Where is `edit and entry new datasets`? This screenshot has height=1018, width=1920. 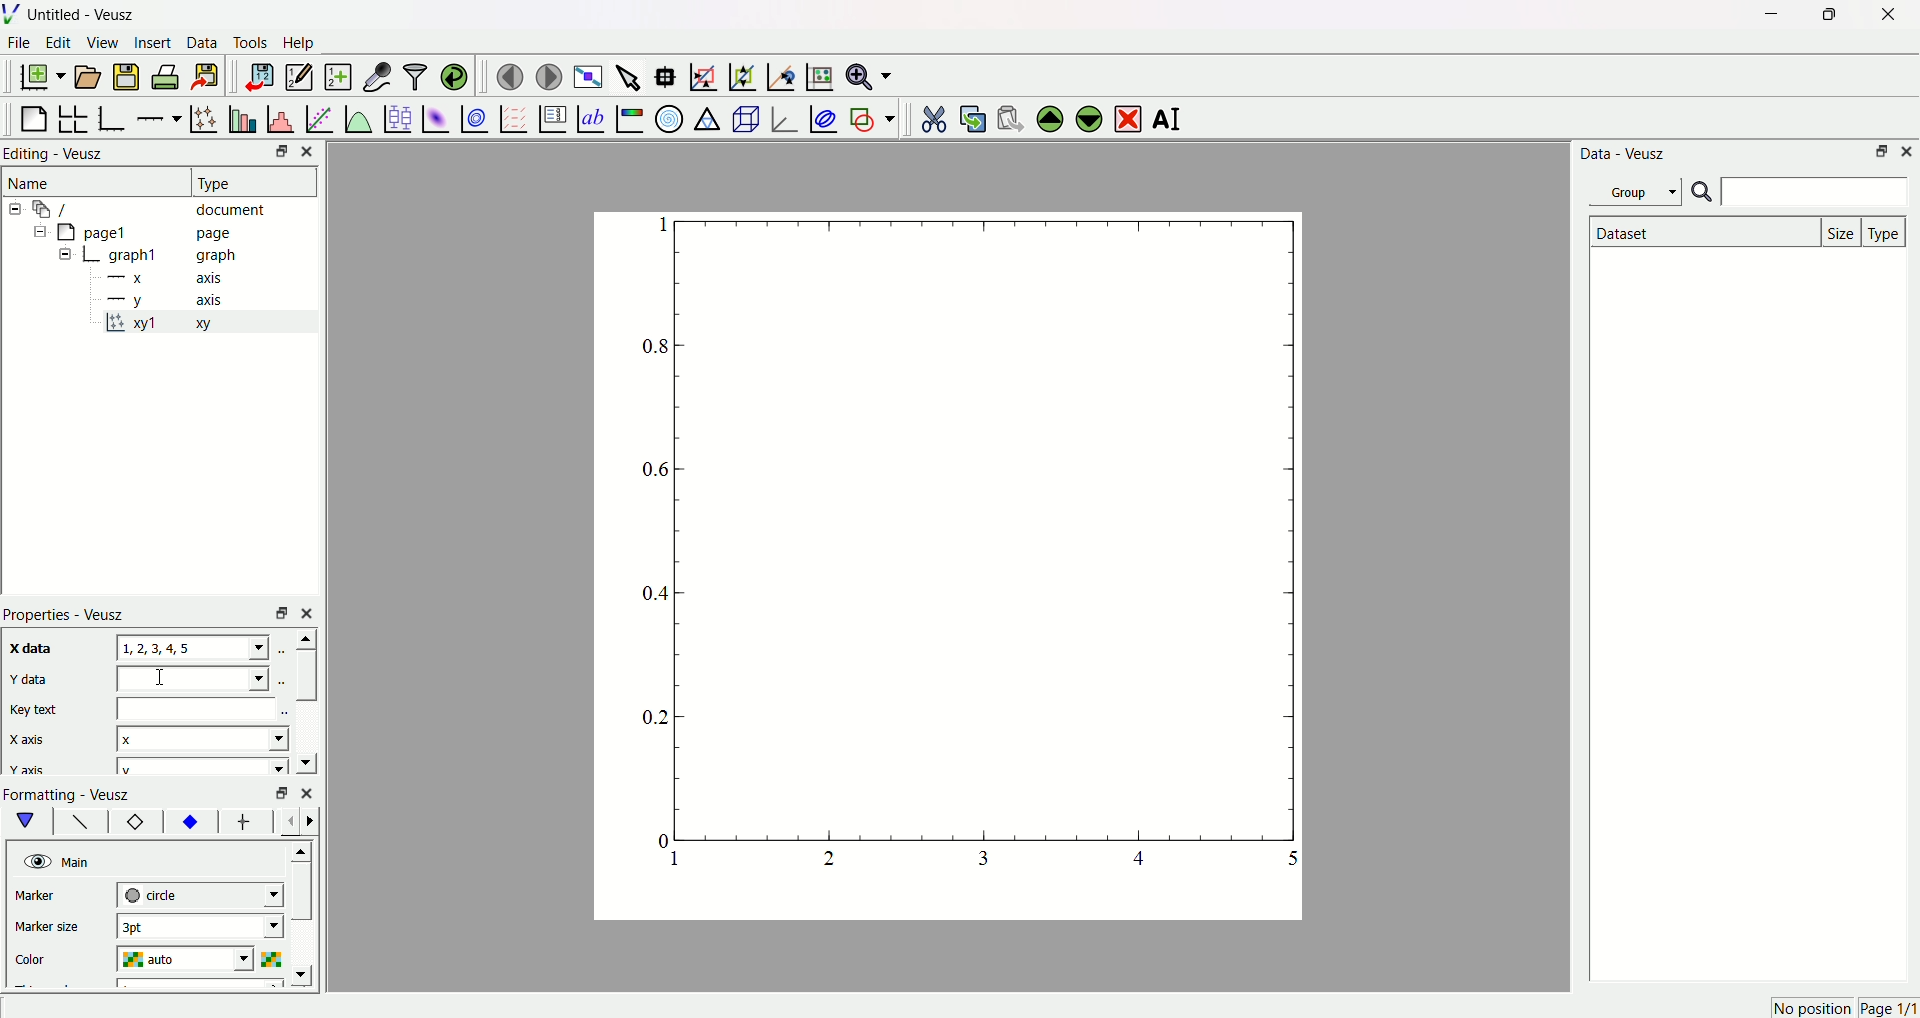
edit and entry new datasets is located at coordinates (298, 79).